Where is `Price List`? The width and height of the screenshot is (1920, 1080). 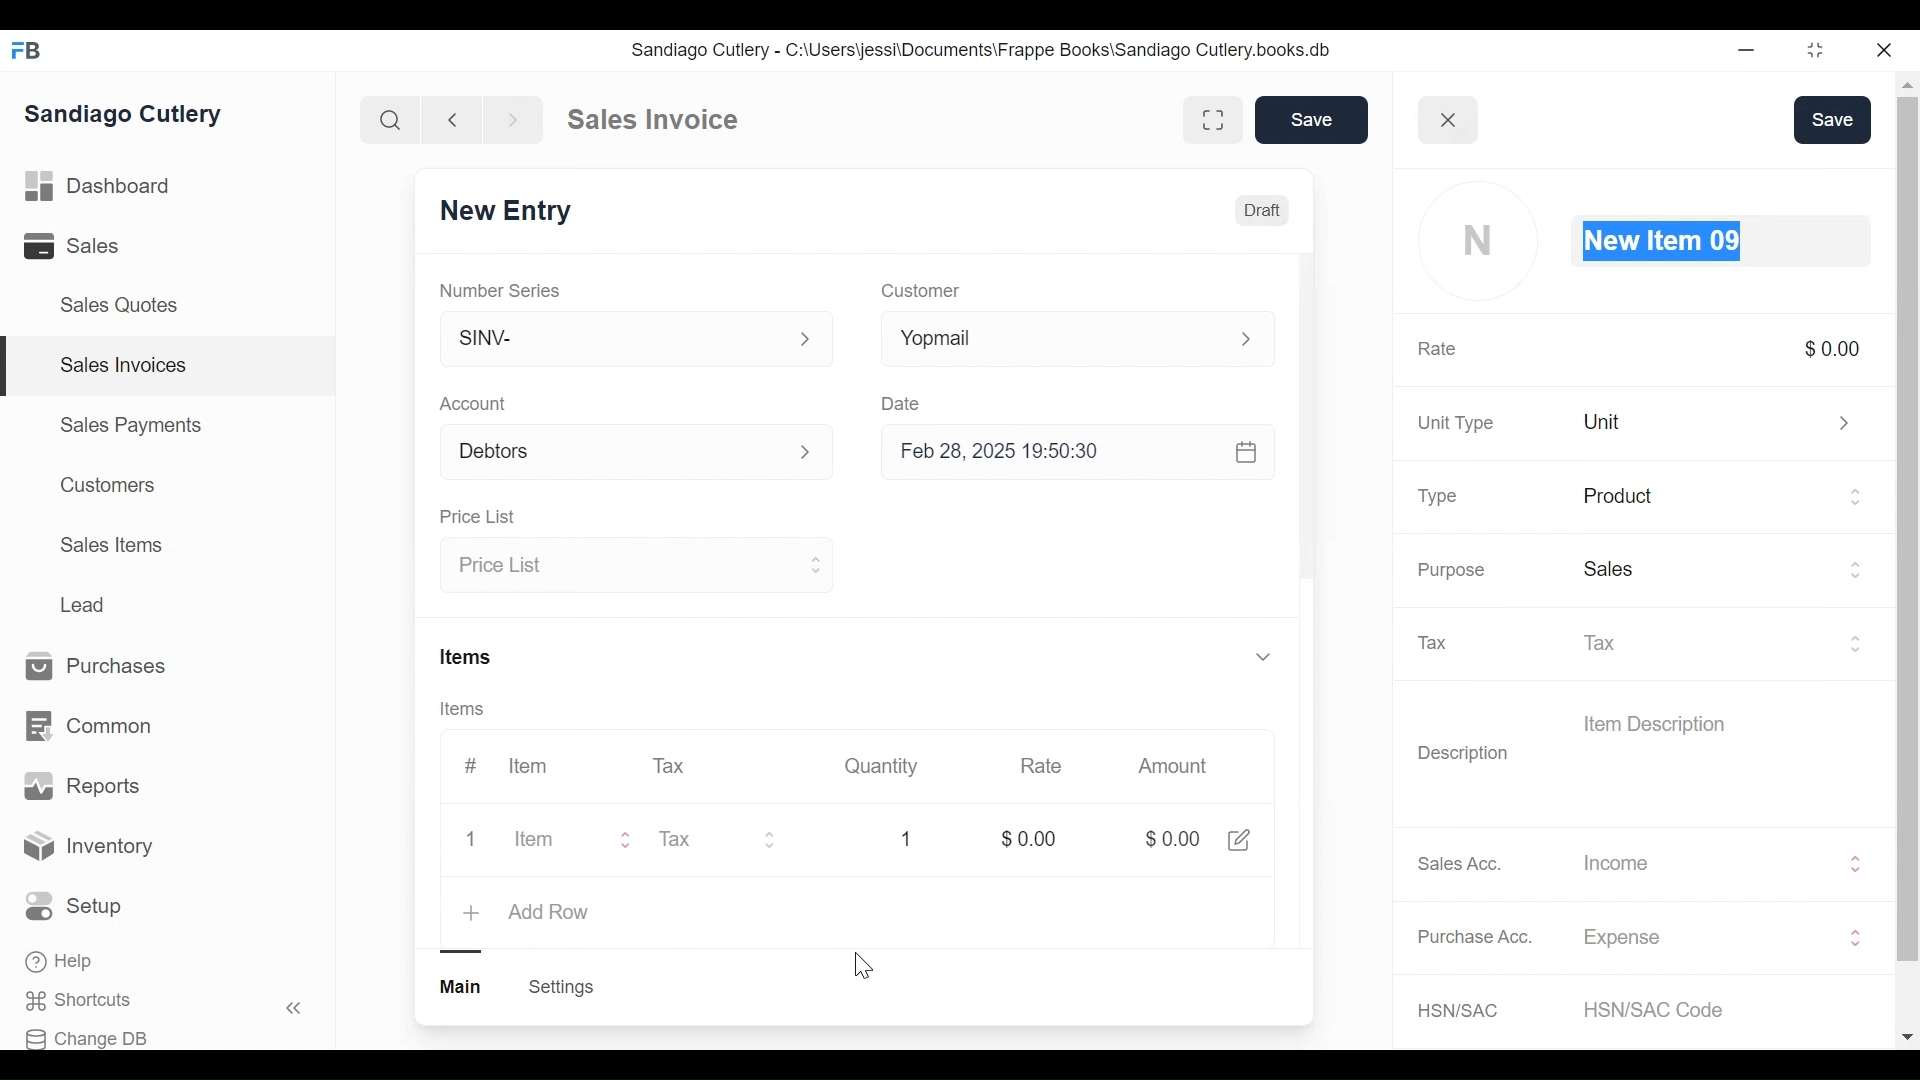 Price List is located at coordinates (638, 566).